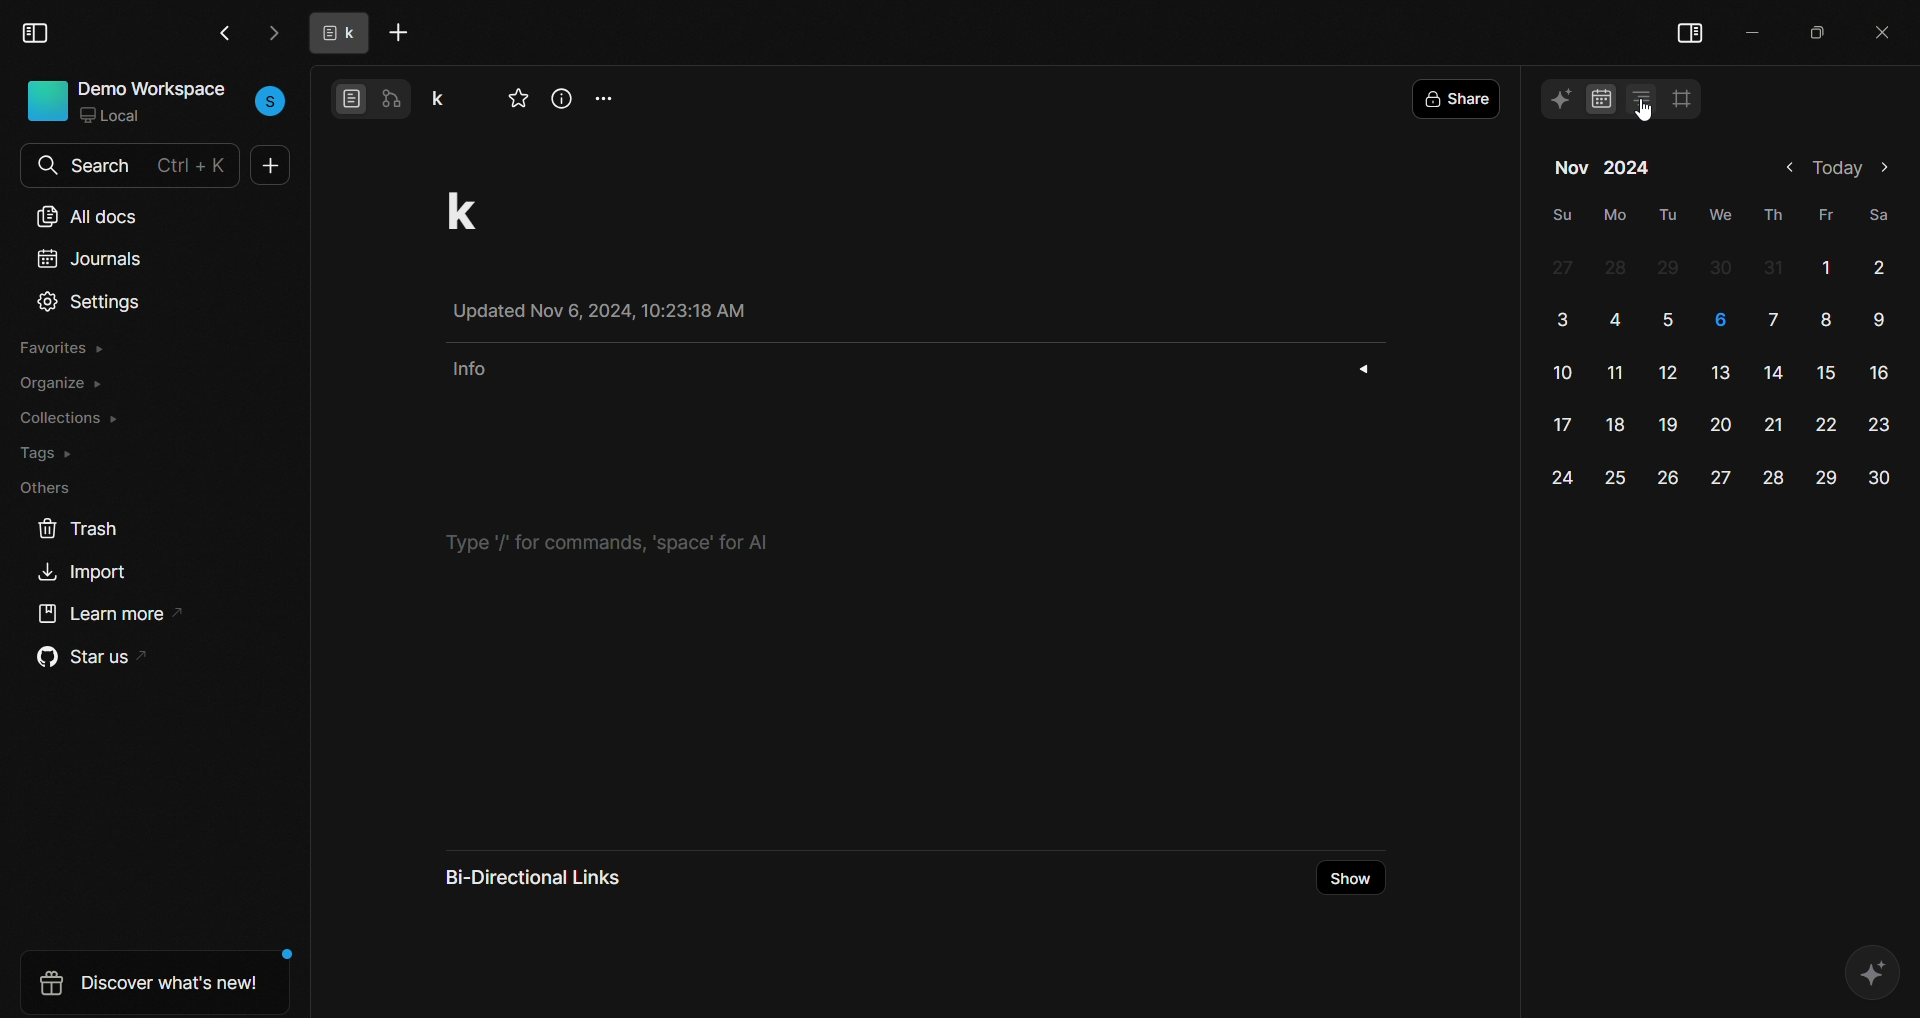 The height and width of the screenshot is (1018, 1920). I want to click on settings, so click(90, 303).